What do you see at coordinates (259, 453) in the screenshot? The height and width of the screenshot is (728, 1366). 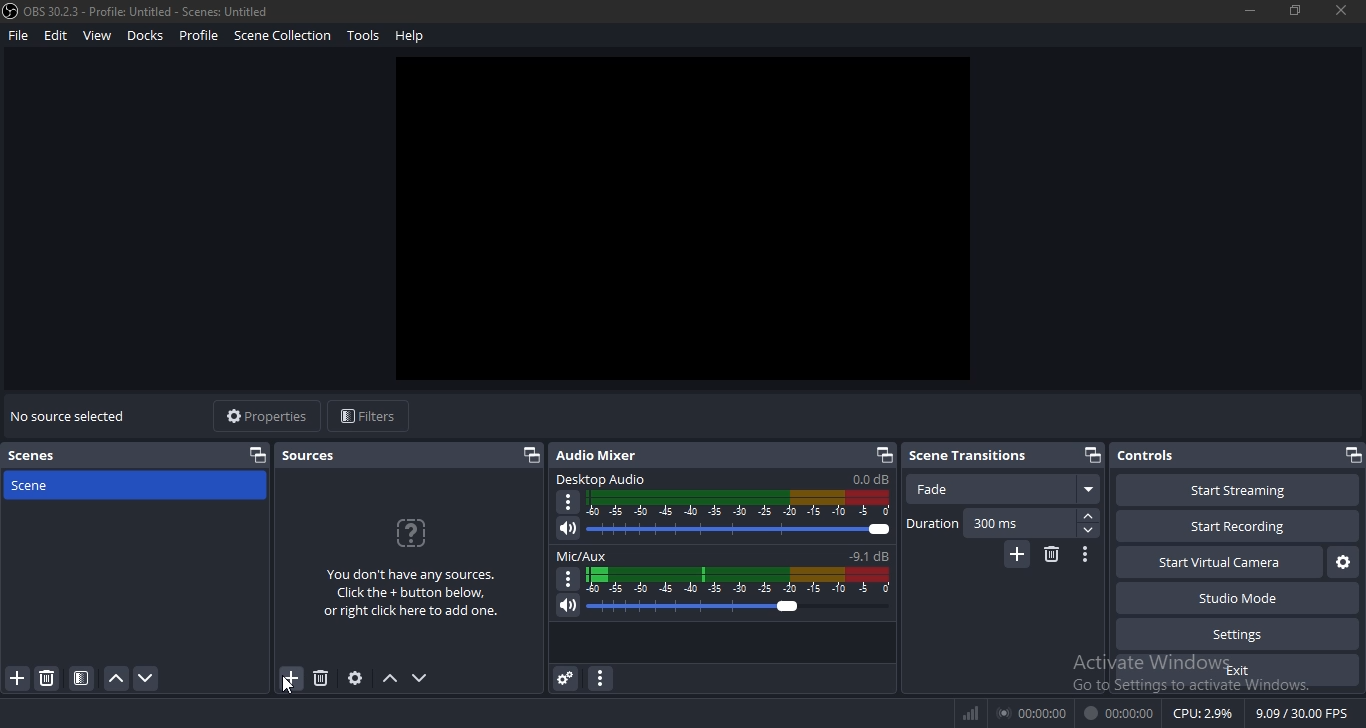 I see `restore` at bounding box center [259, 453].